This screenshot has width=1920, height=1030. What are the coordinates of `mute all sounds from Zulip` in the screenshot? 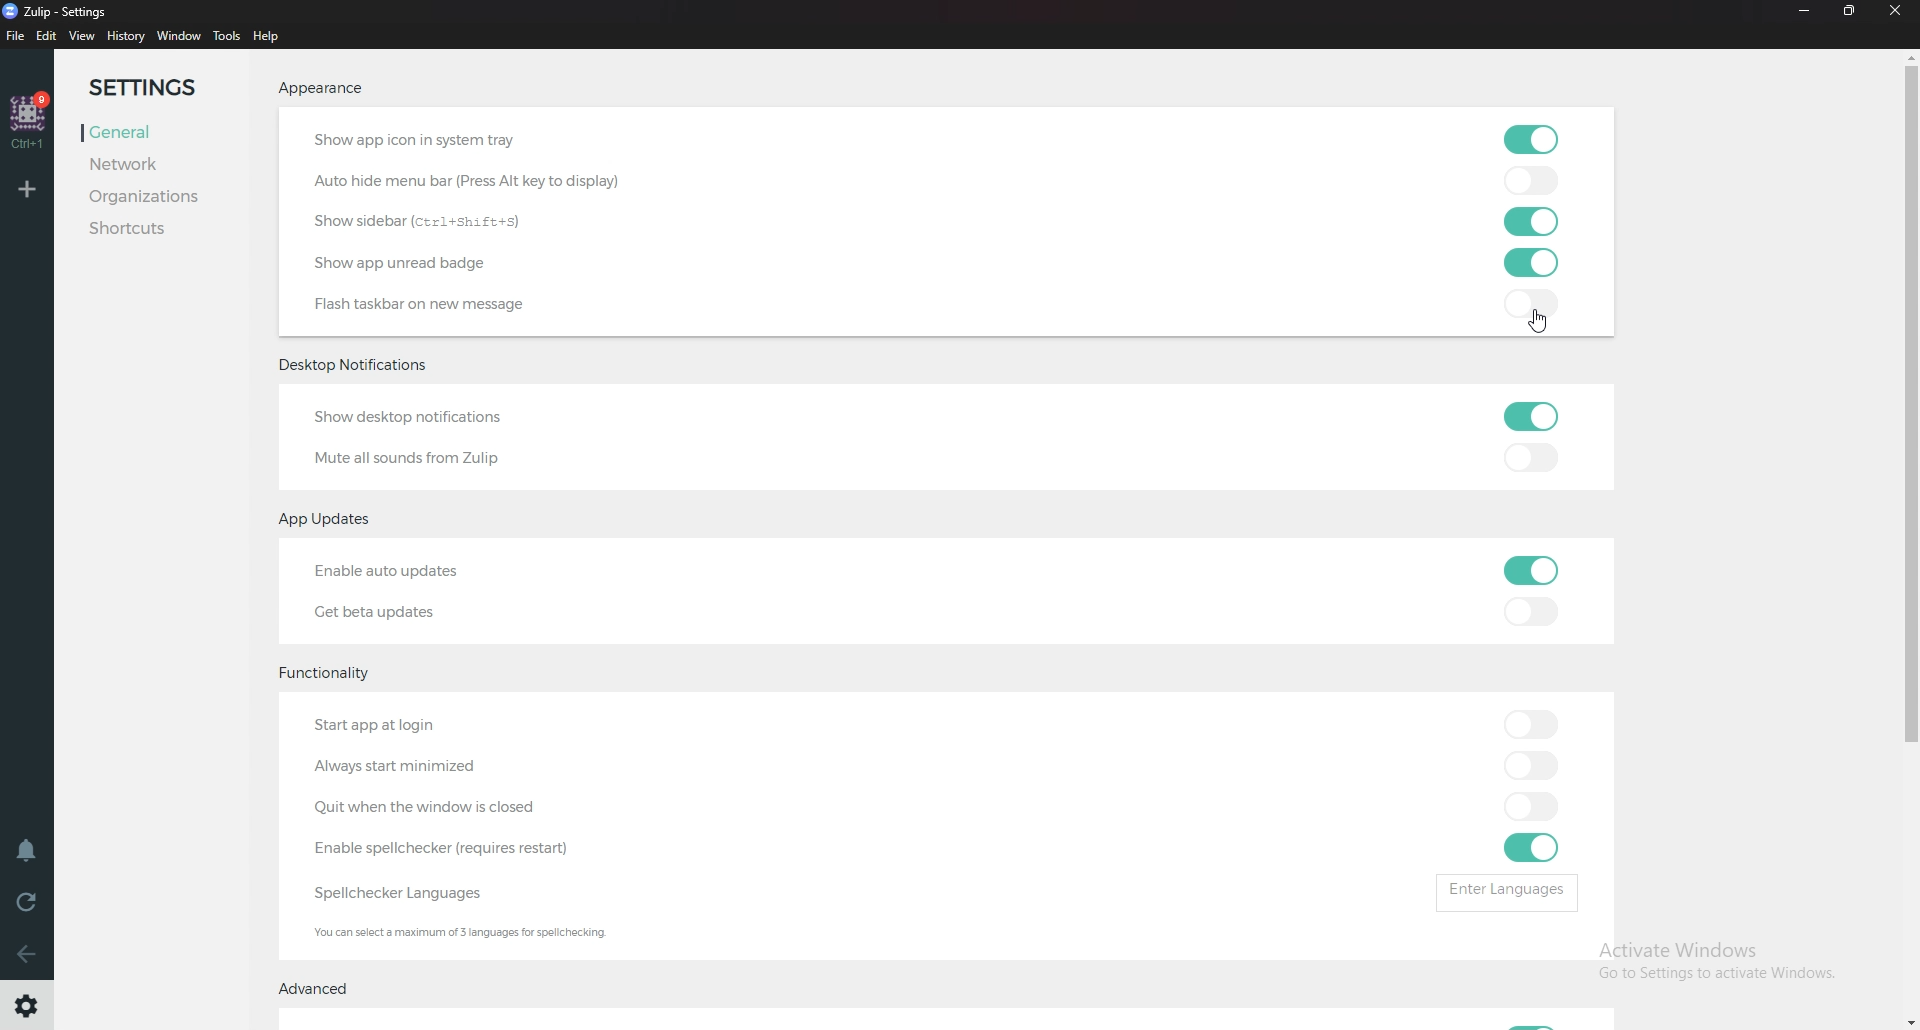 It's located at (409, 457).